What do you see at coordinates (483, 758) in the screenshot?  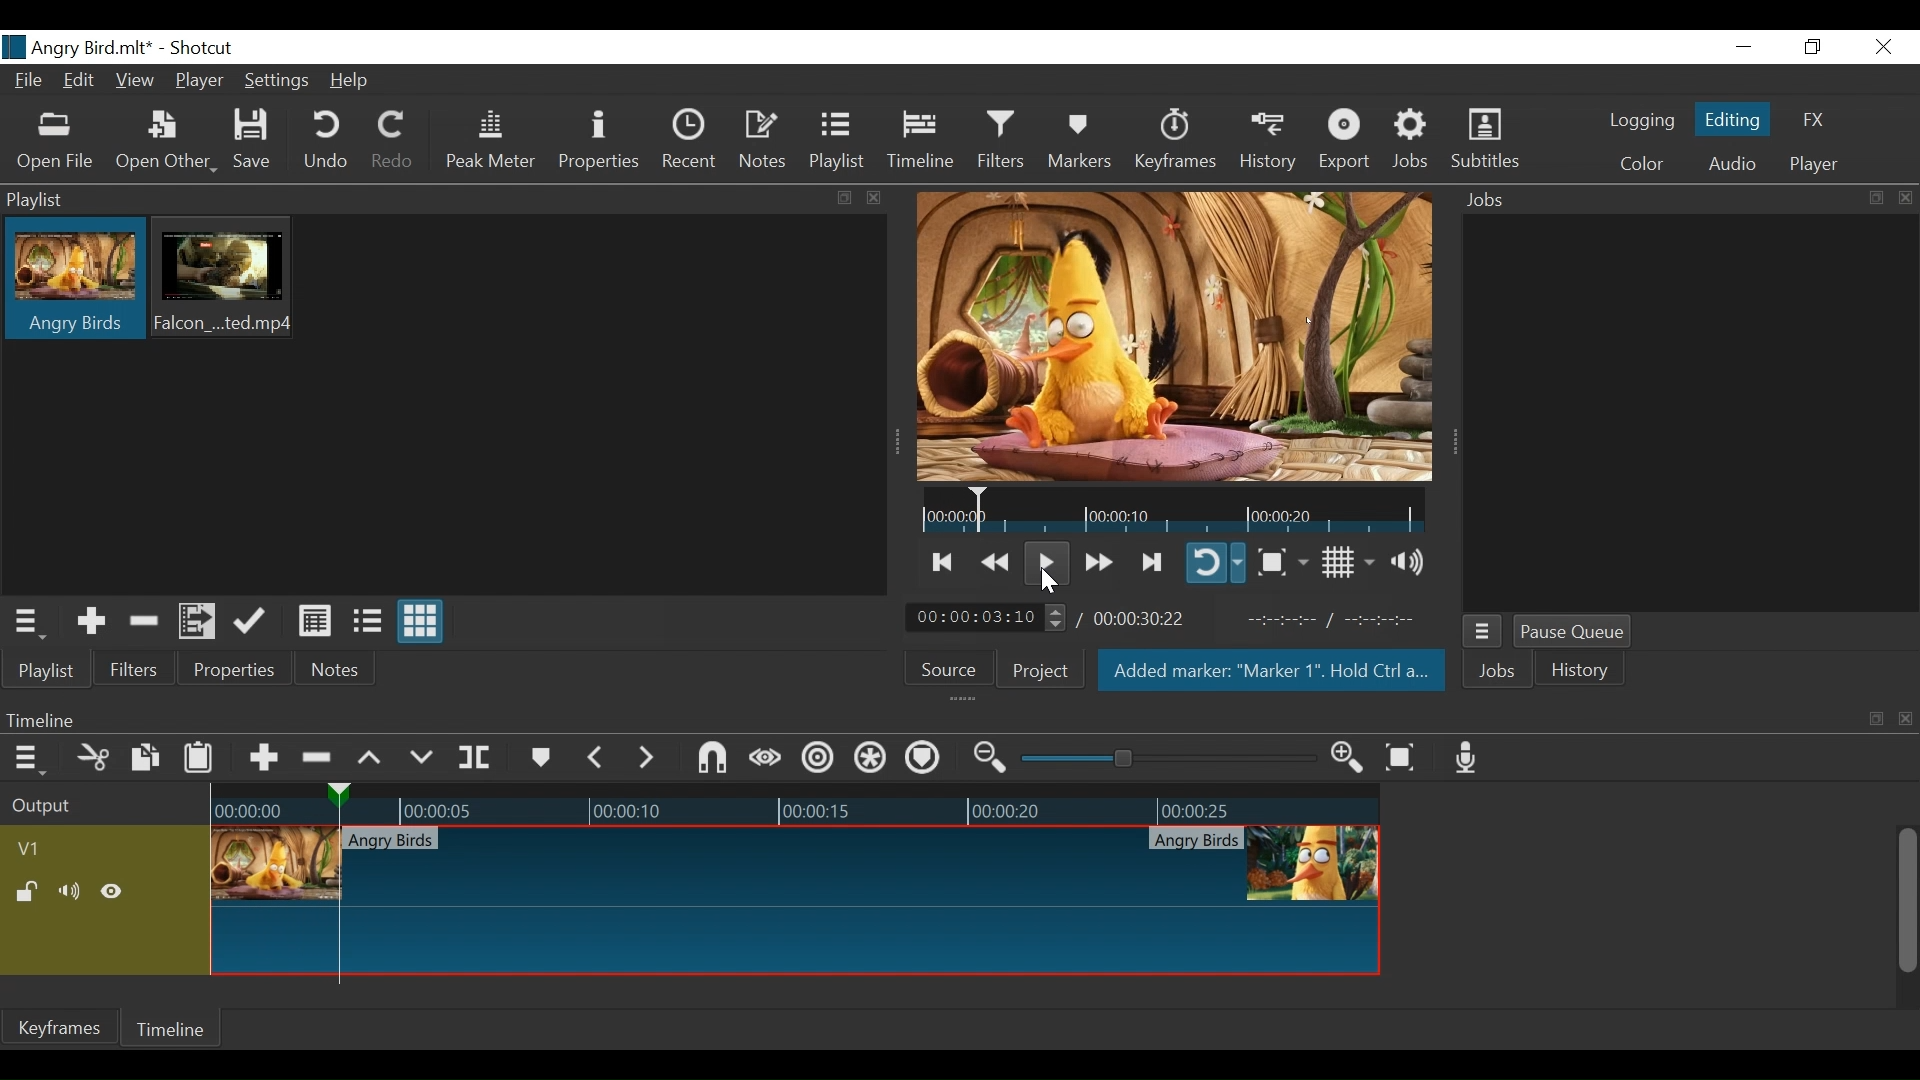 I see `Split at playhead` at bounding box center [483, 758].